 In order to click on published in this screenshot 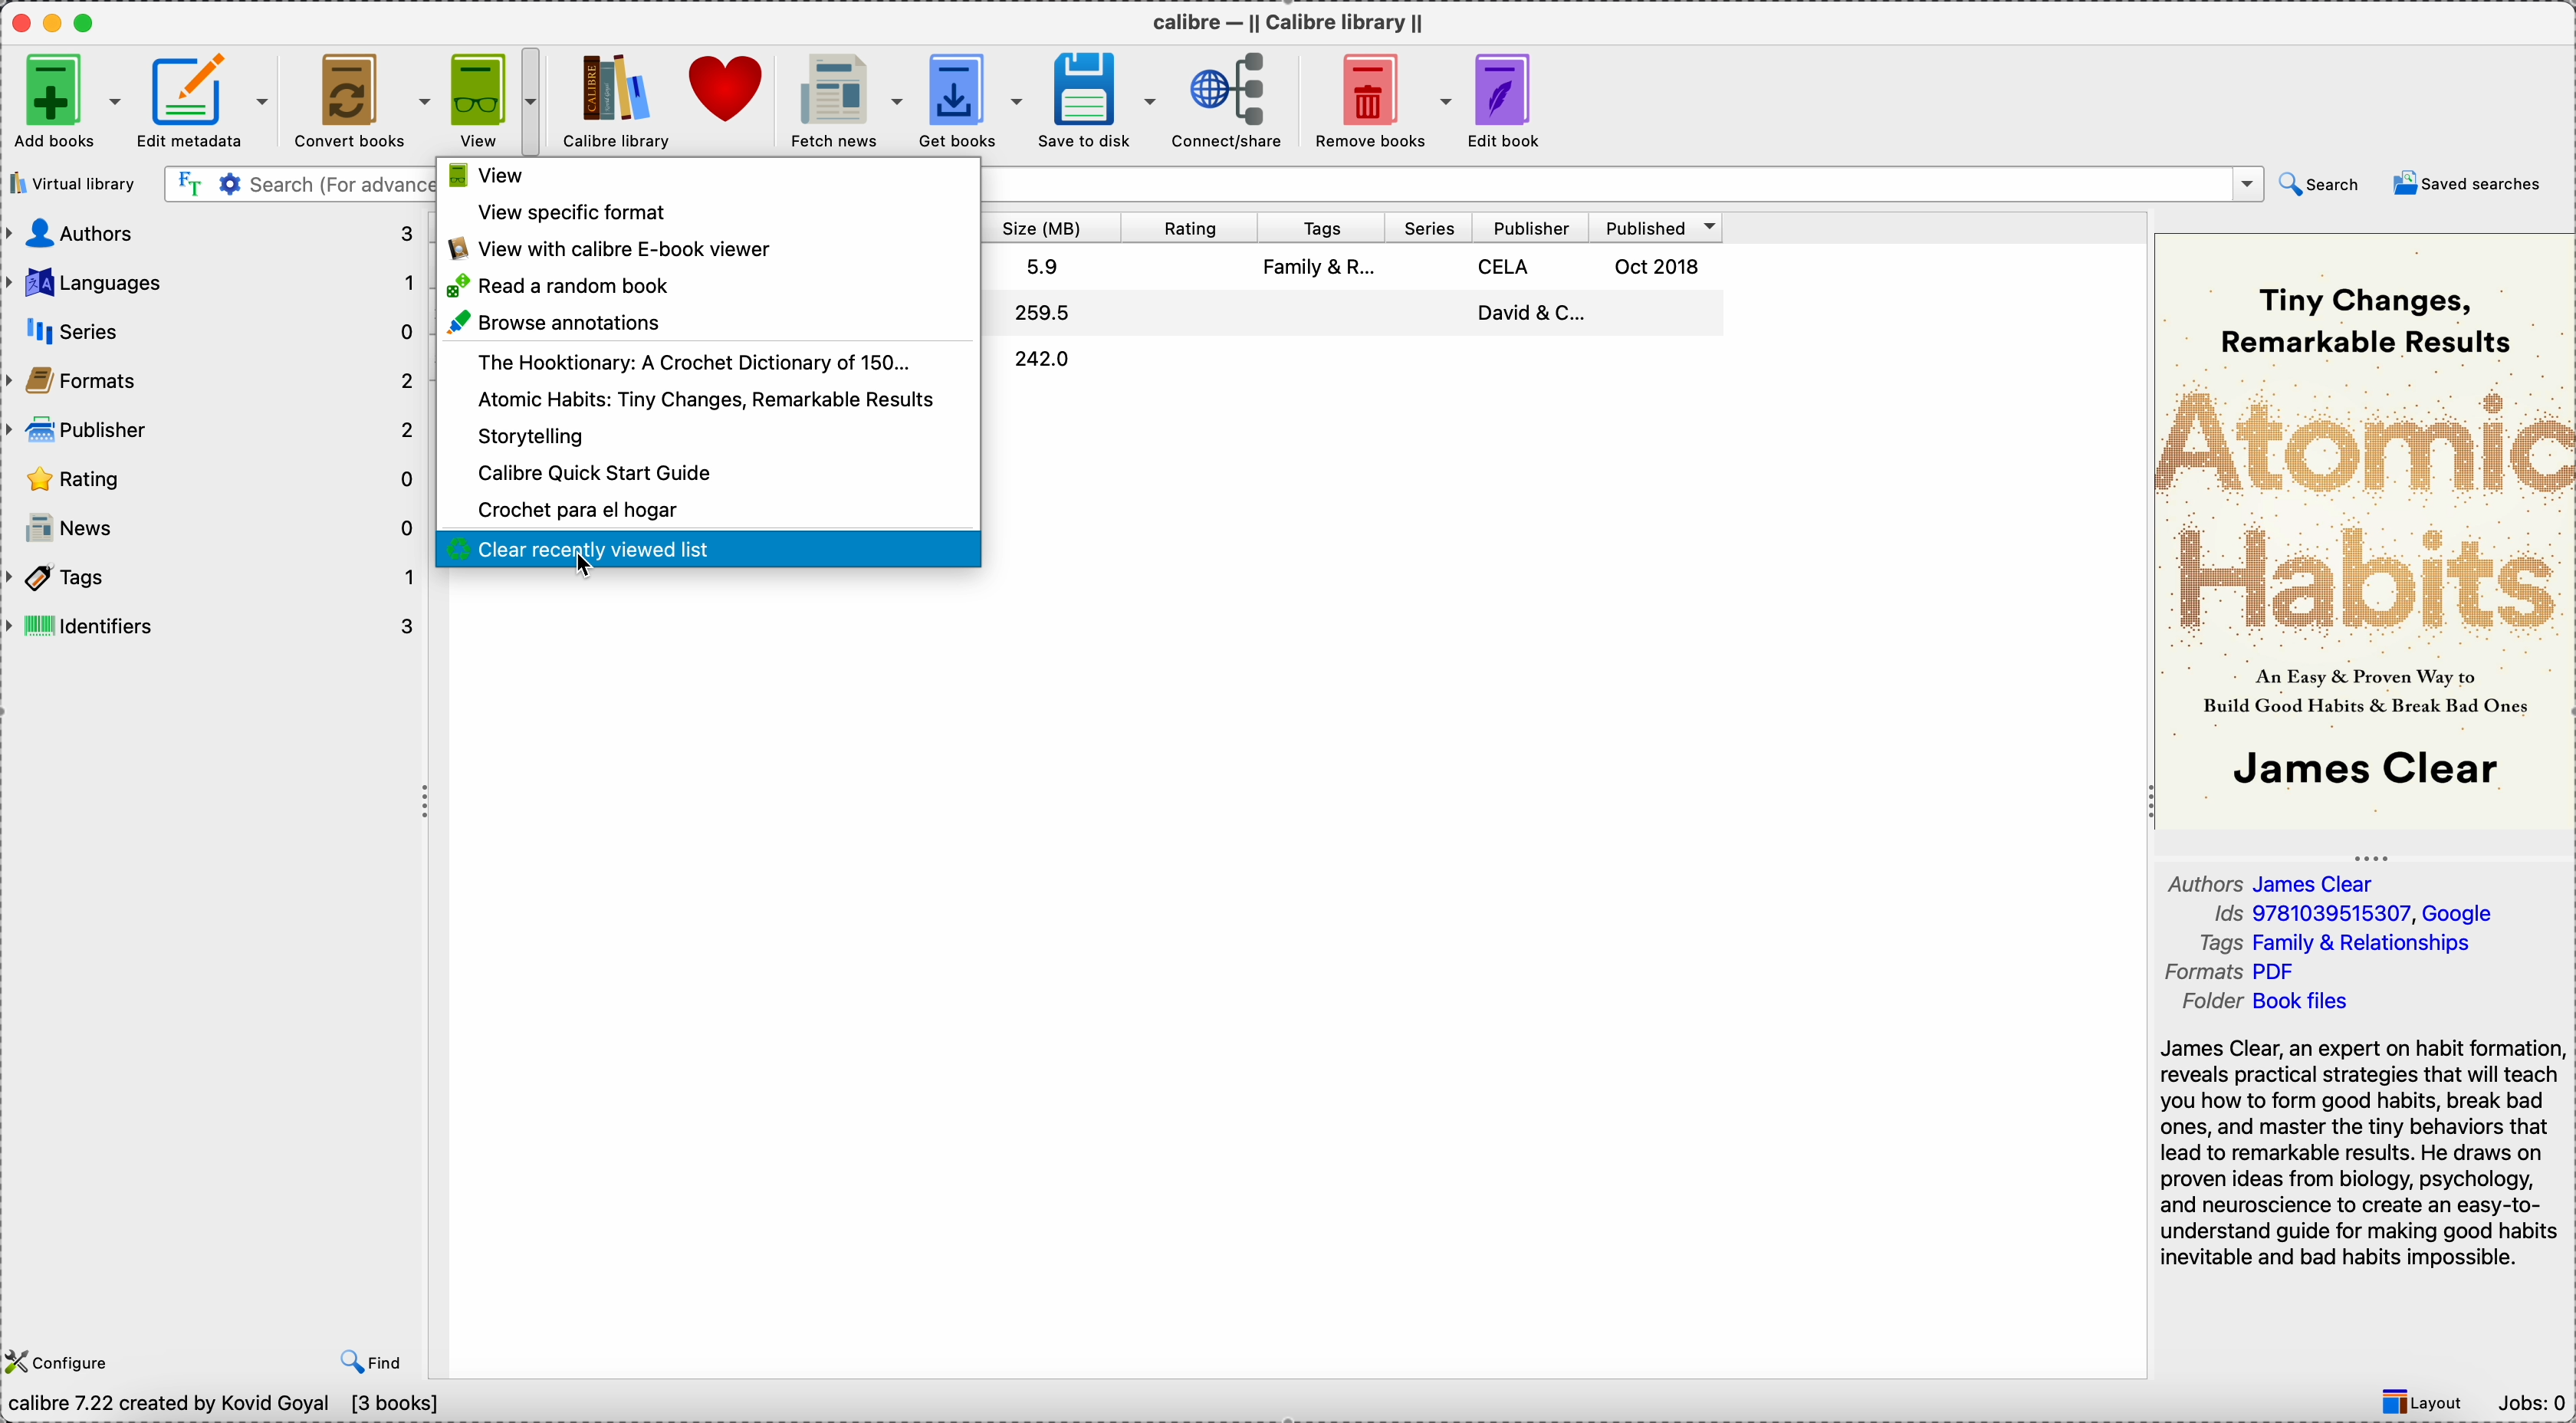, I will do `click(1658, 224)`.